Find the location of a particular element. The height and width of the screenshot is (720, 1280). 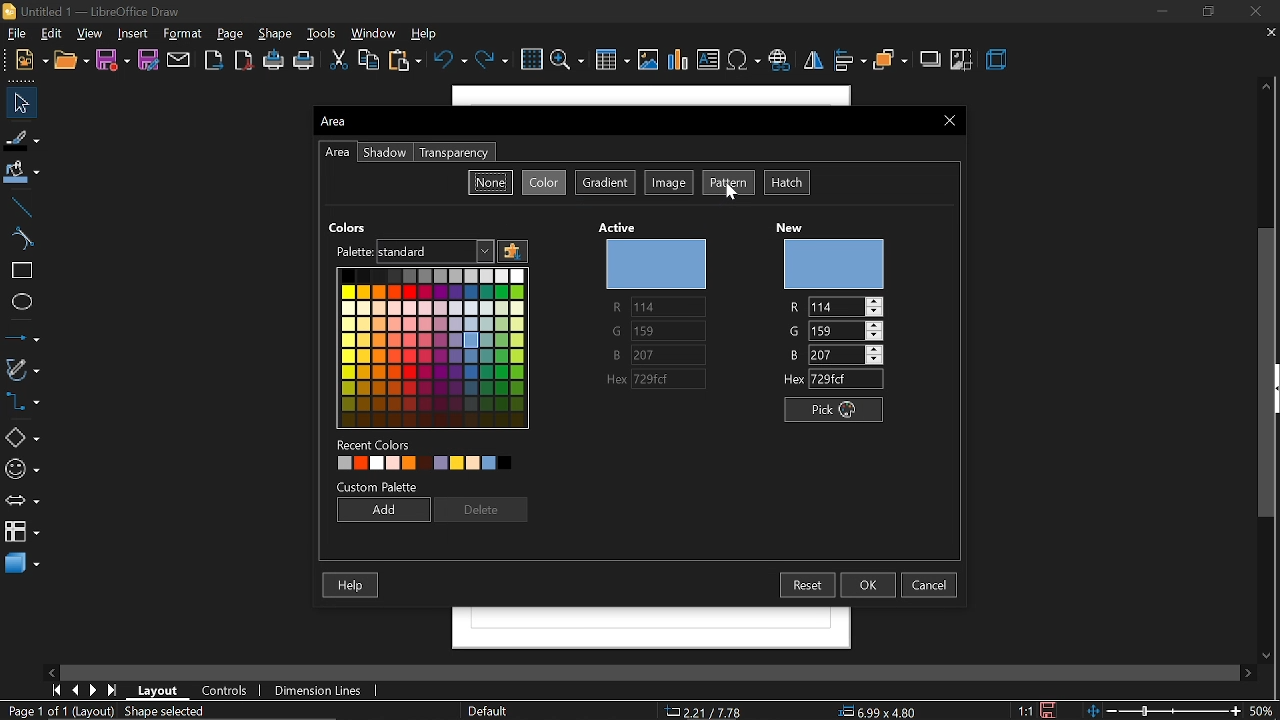

ellipse is located at coordinates (20, 302).